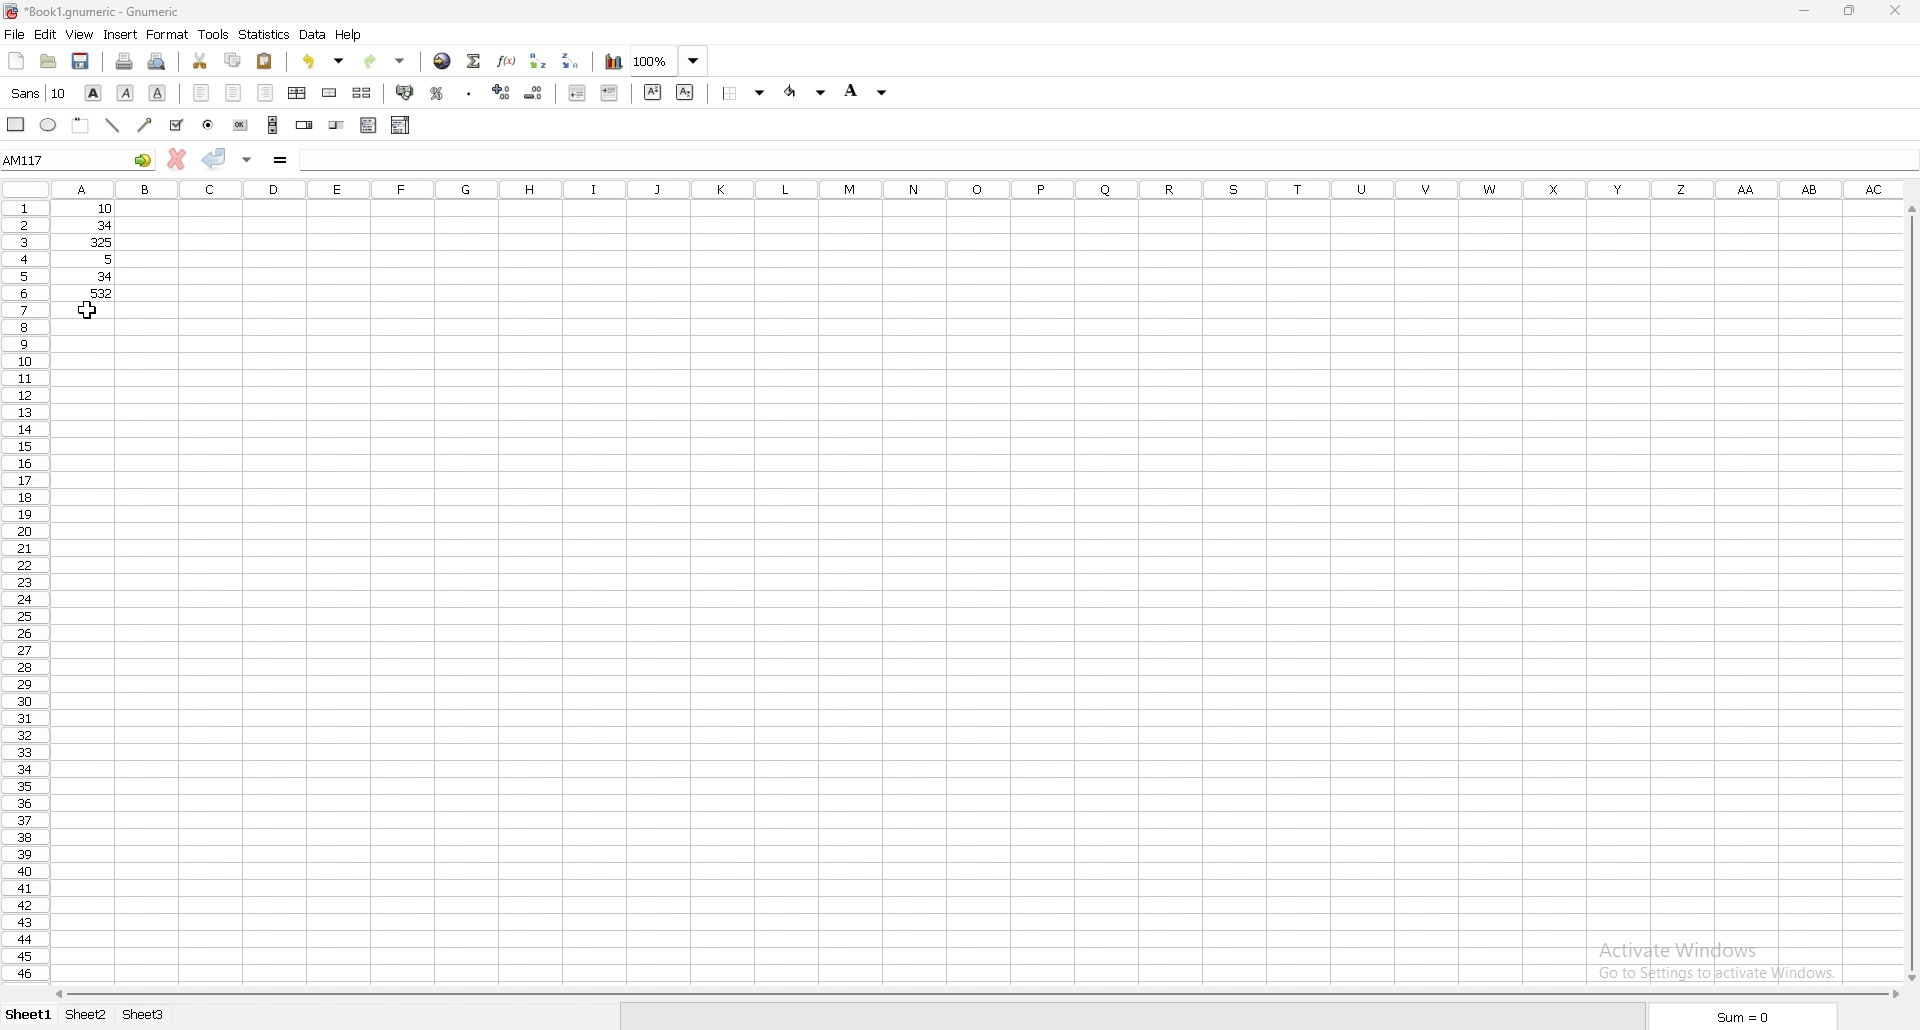  I want to click on paste, so click(266, 60).